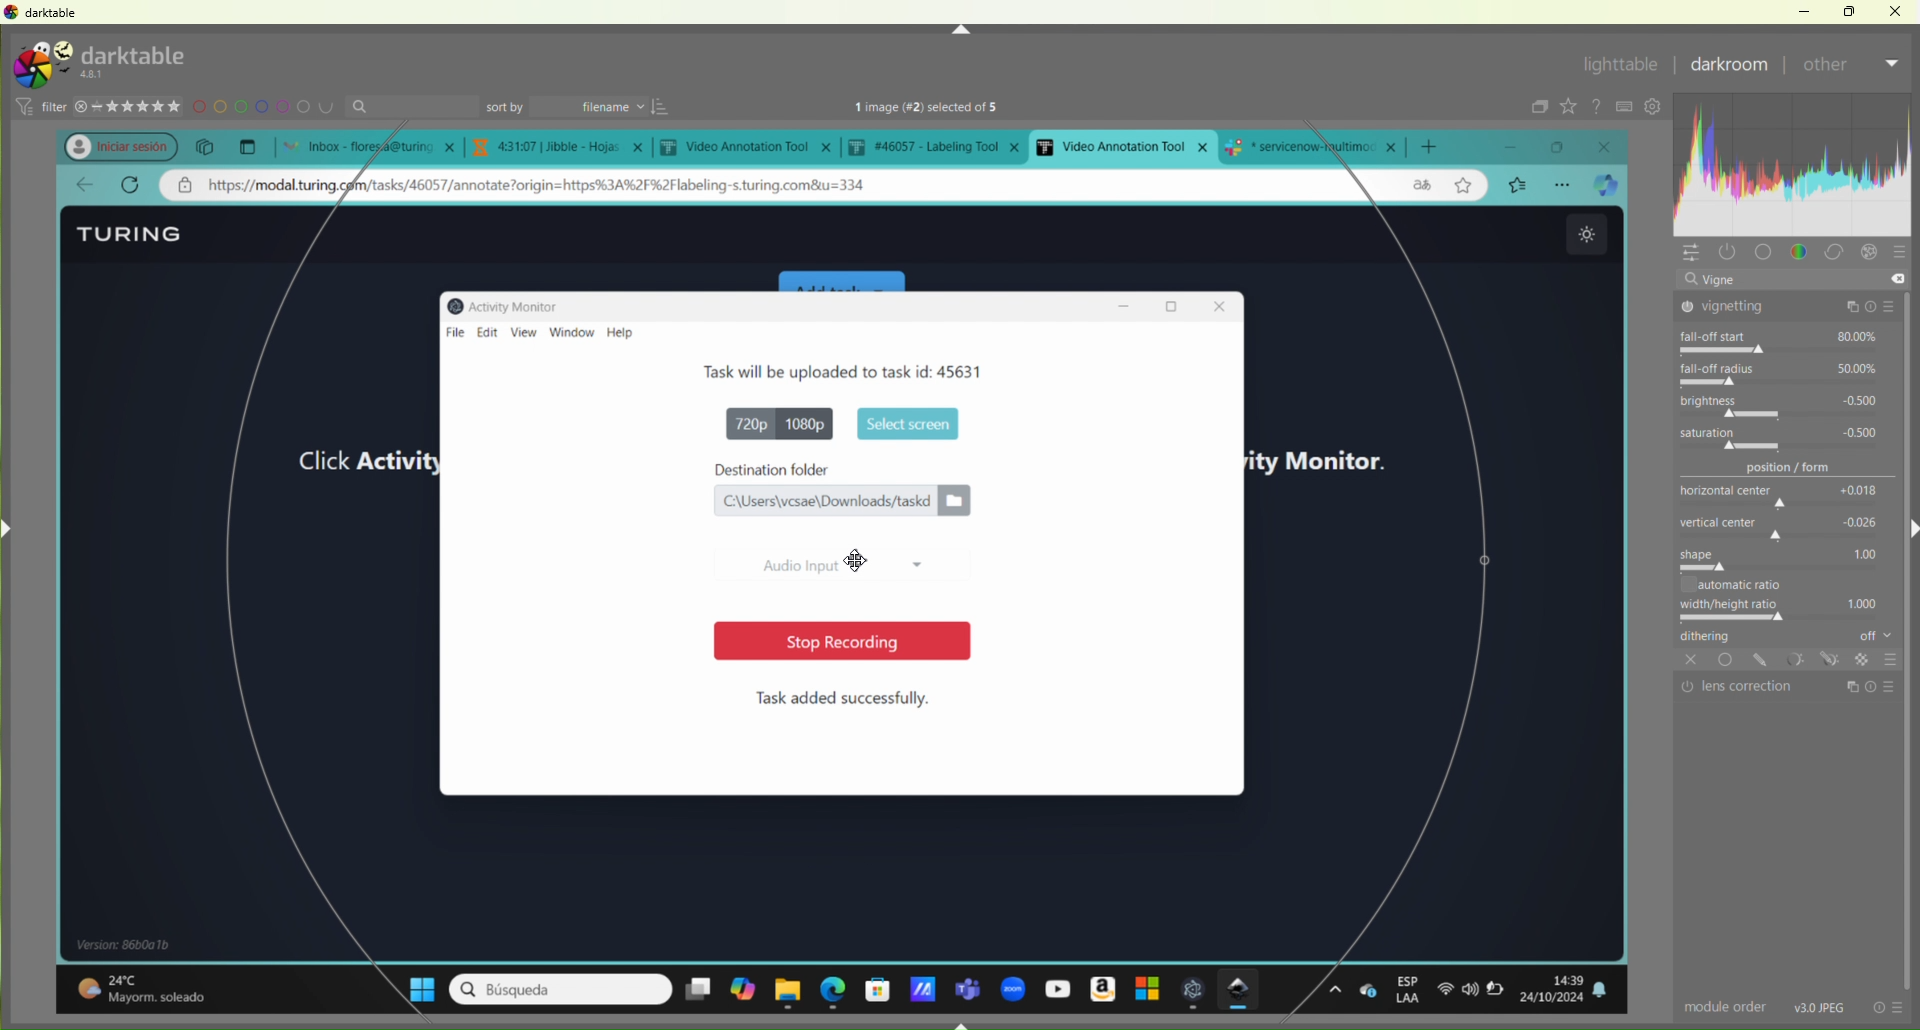  What do you see at coordinates (1365, 990) in the screenshot?
I see `one drive` at bounding box center [1365, 990].